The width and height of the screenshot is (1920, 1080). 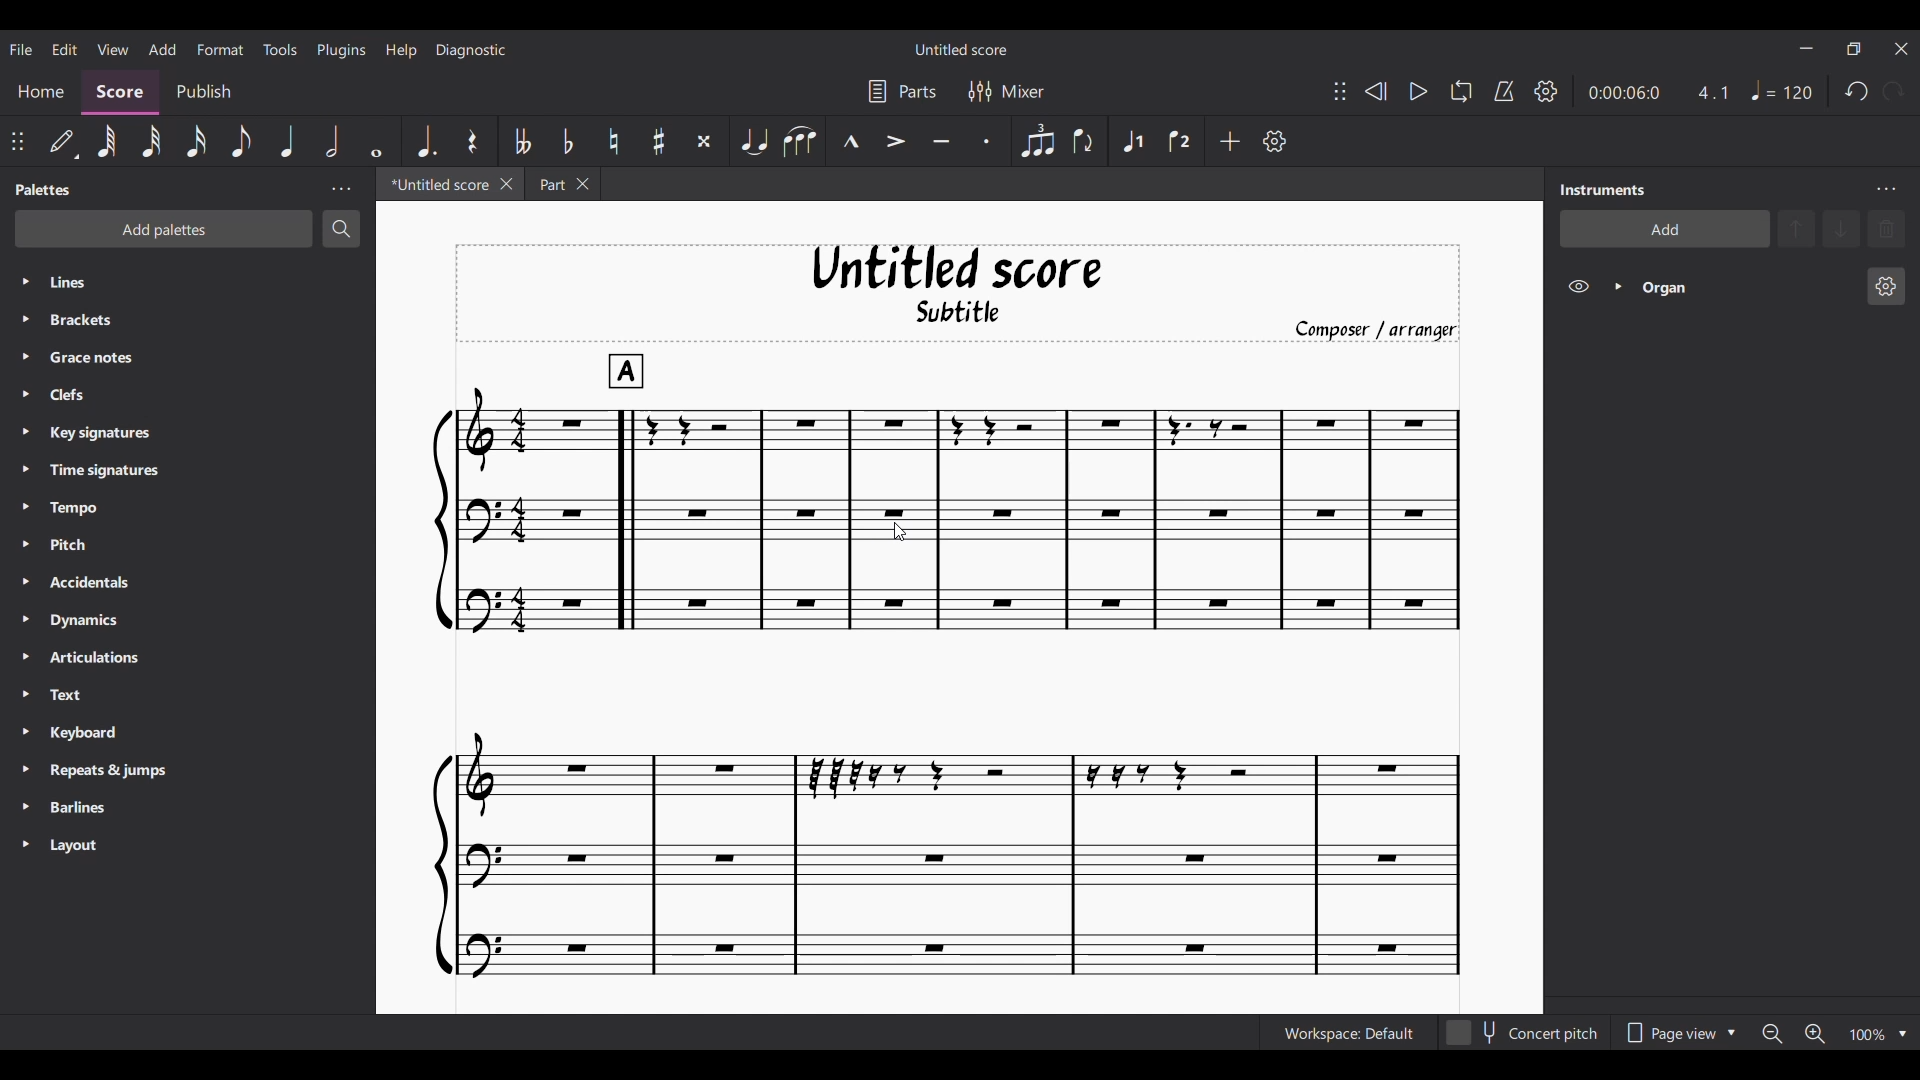 I want to click on 16th note, so click(x=197, y=141).